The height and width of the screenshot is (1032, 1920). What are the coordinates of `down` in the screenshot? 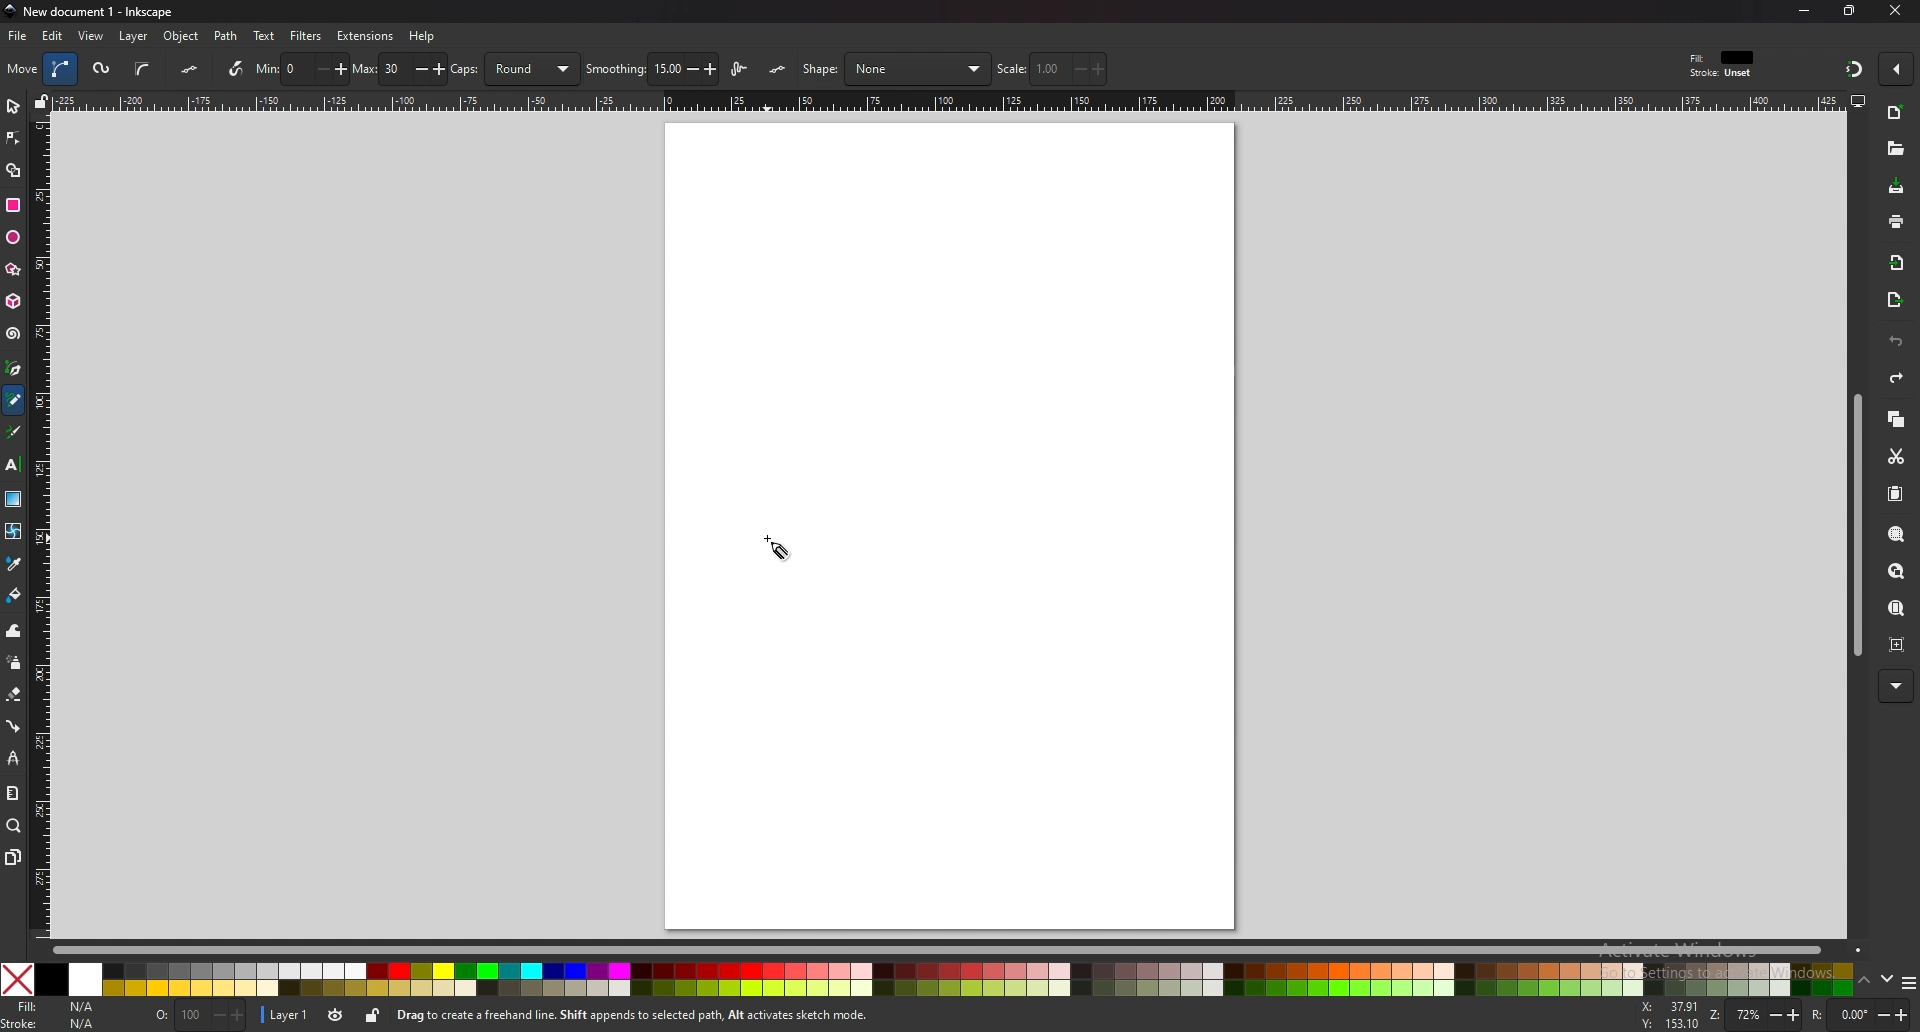 It's located at (1886, 978).